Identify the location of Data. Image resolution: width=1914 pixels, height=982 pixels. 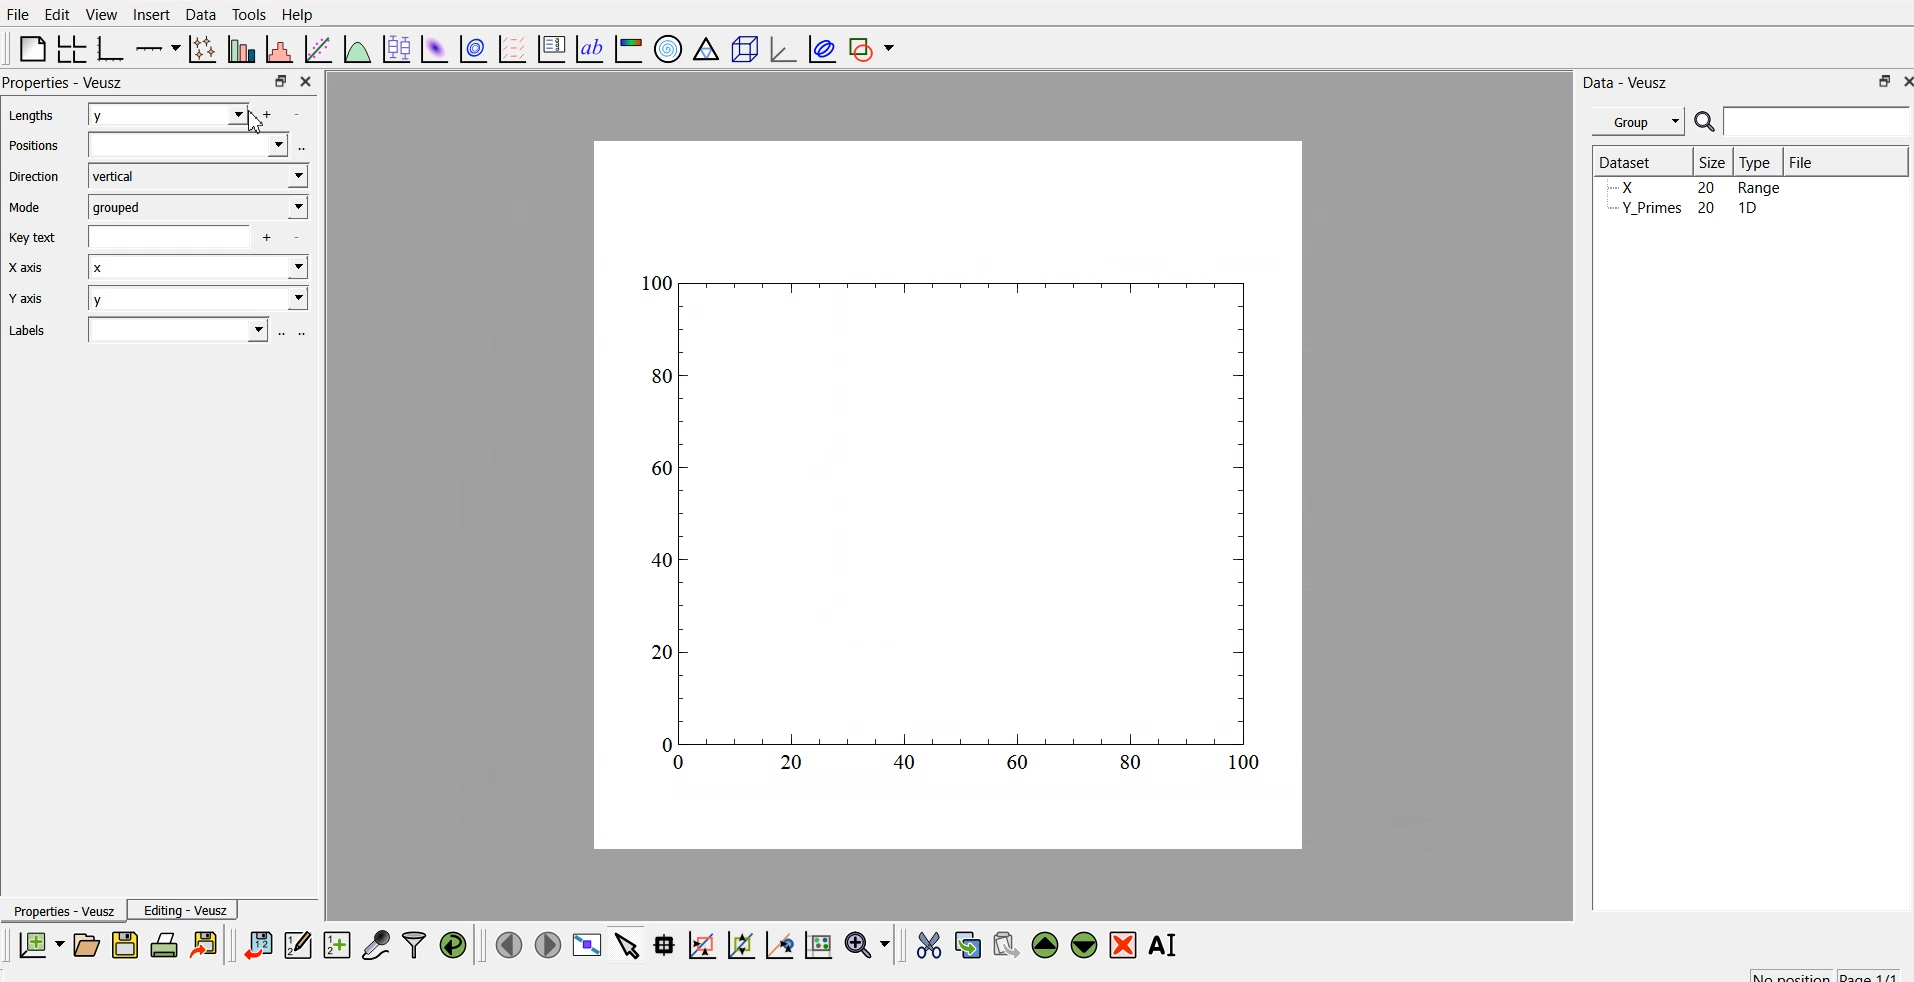
(200, 13).